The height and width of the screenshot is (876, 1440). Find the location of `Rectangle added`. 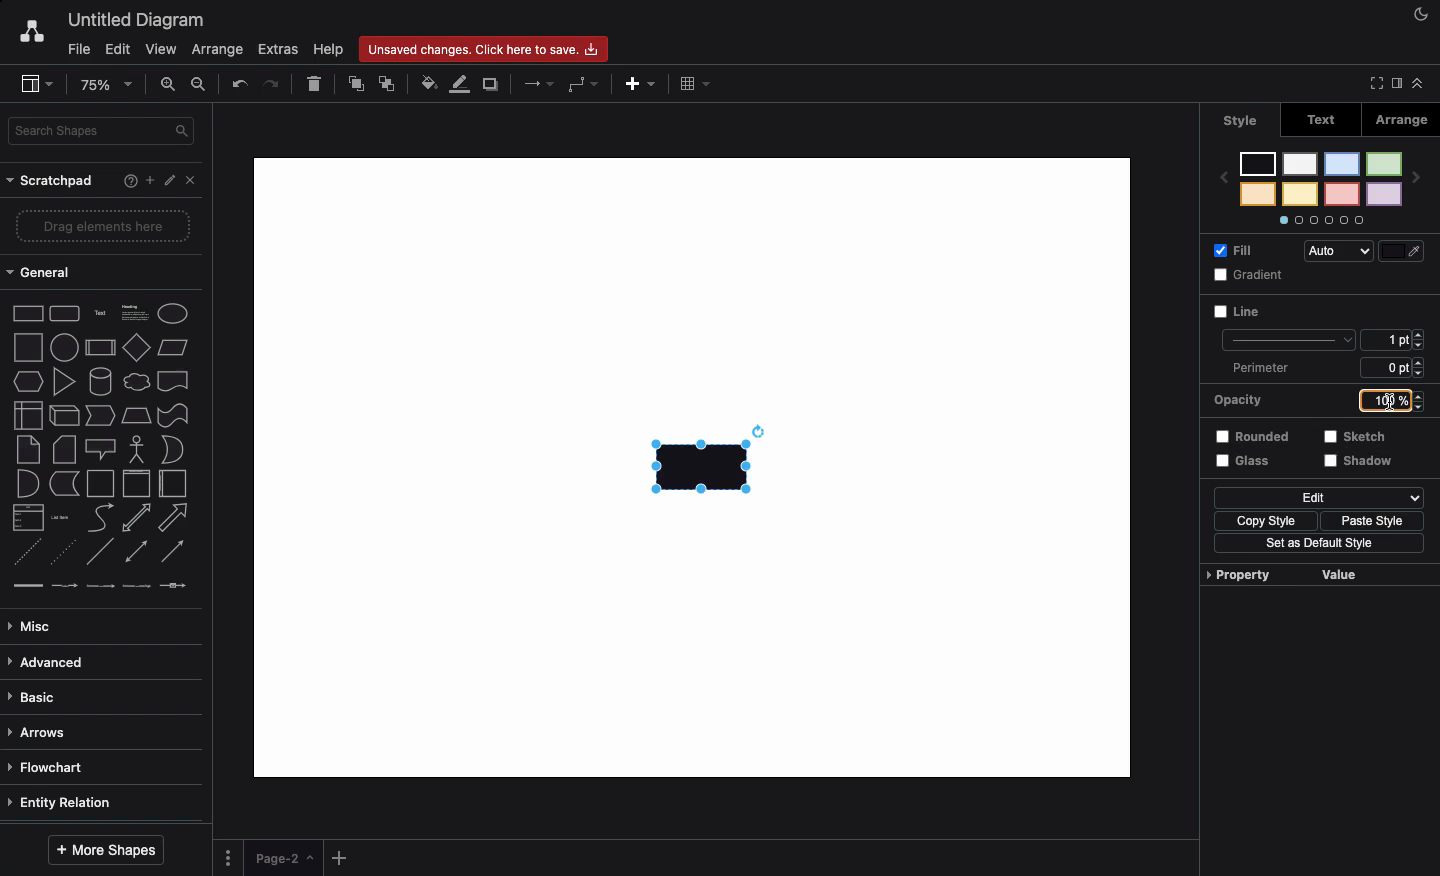

Rectangle added is located at coordinates (705, 464).